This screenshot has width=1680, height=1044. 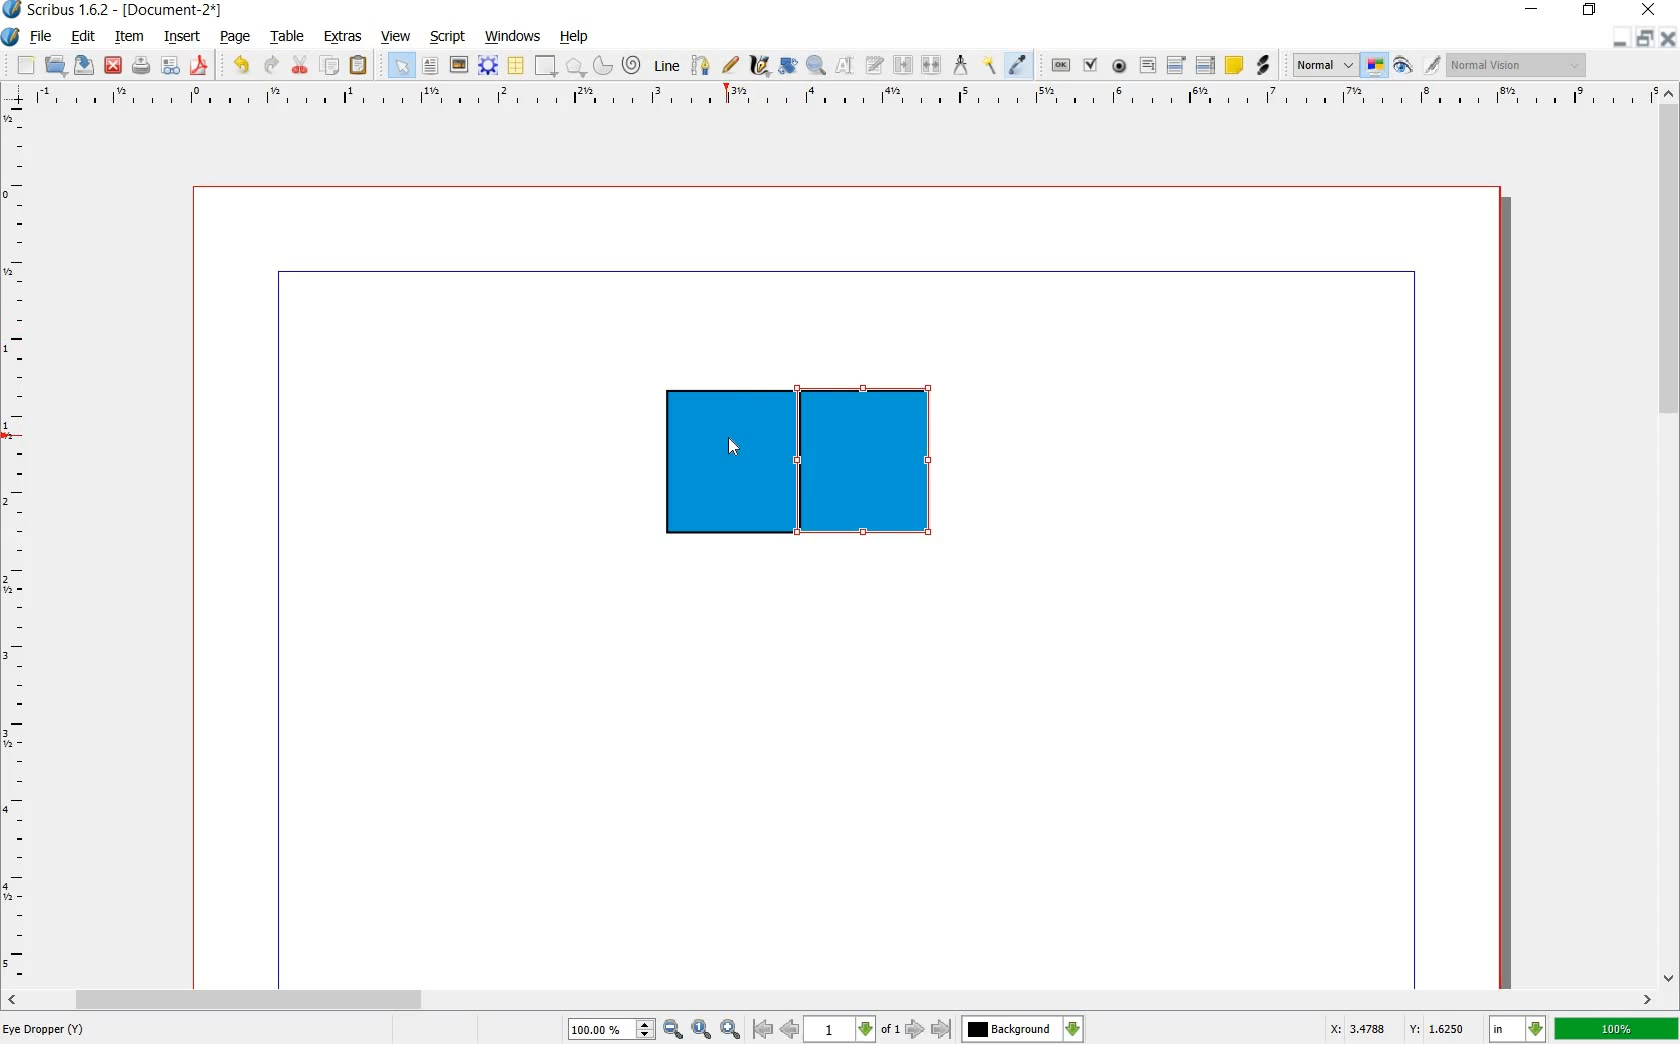 I want to click on preview mode, so click(x=1403, y=66).